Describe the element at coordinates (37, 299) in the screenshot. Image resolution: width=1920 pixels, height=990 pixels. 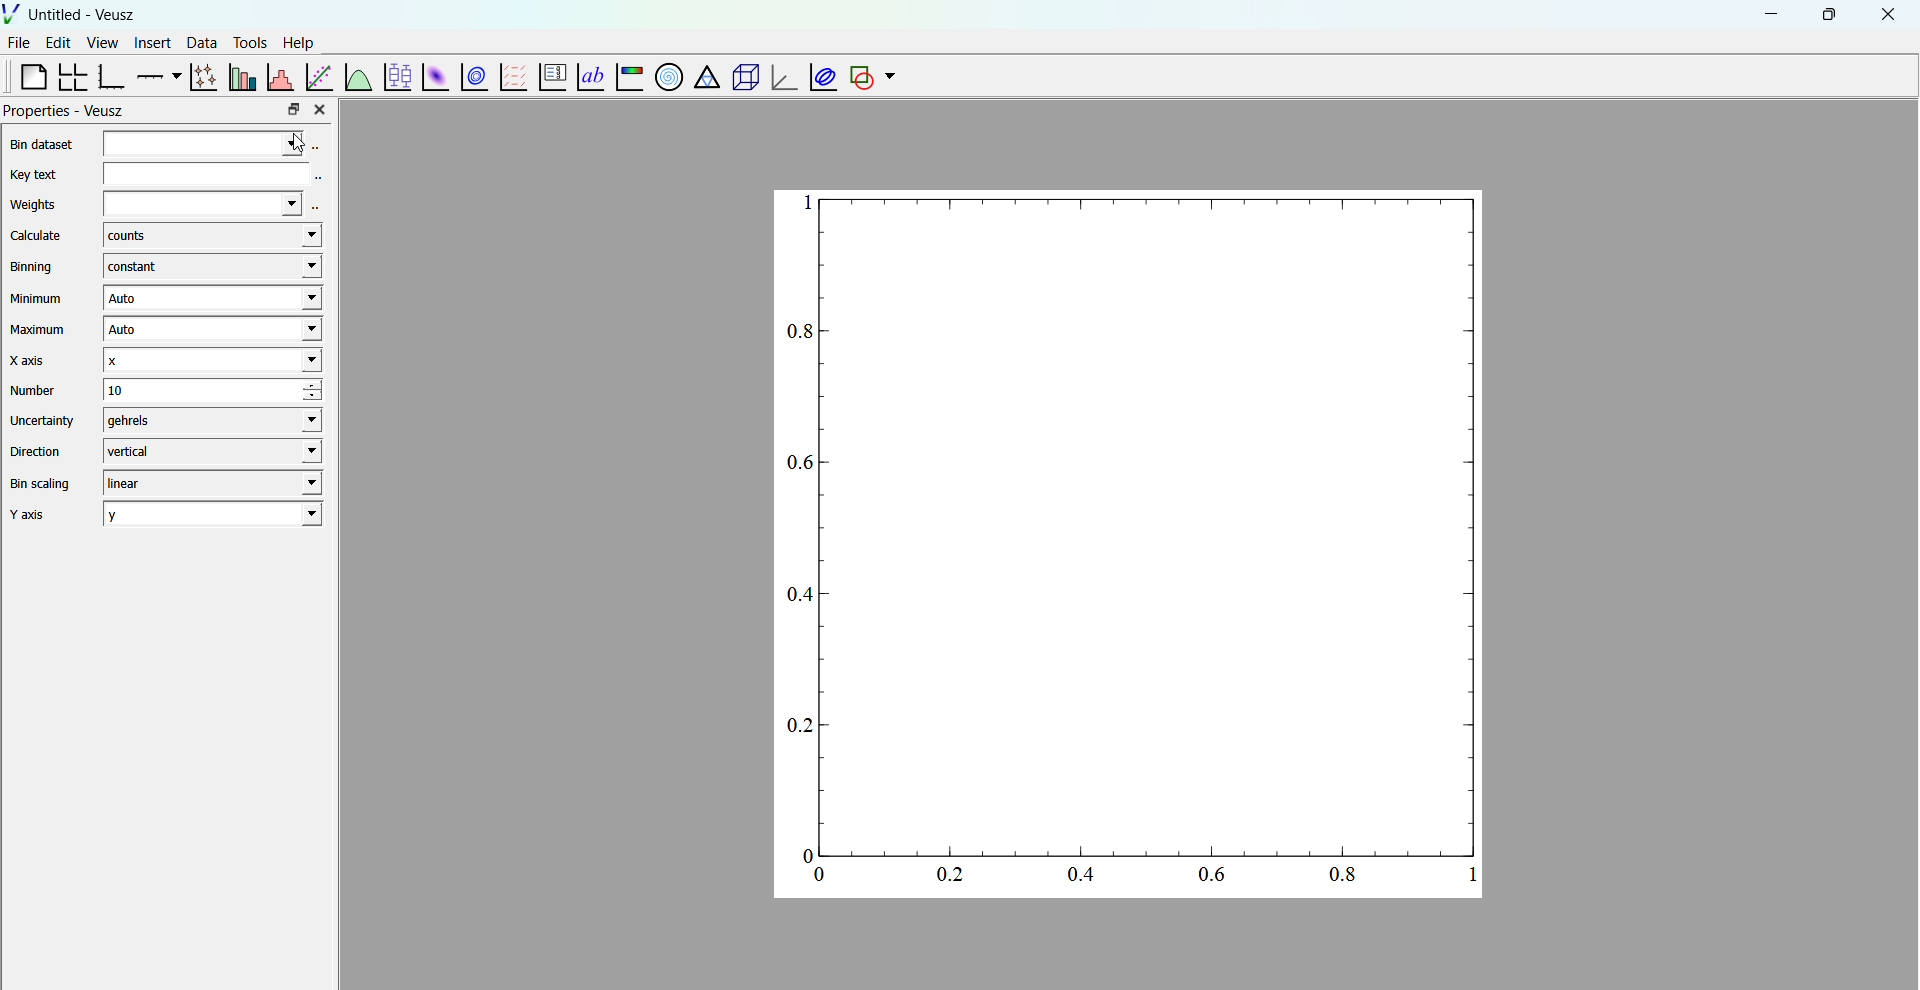
I see `Minimum` at that location.